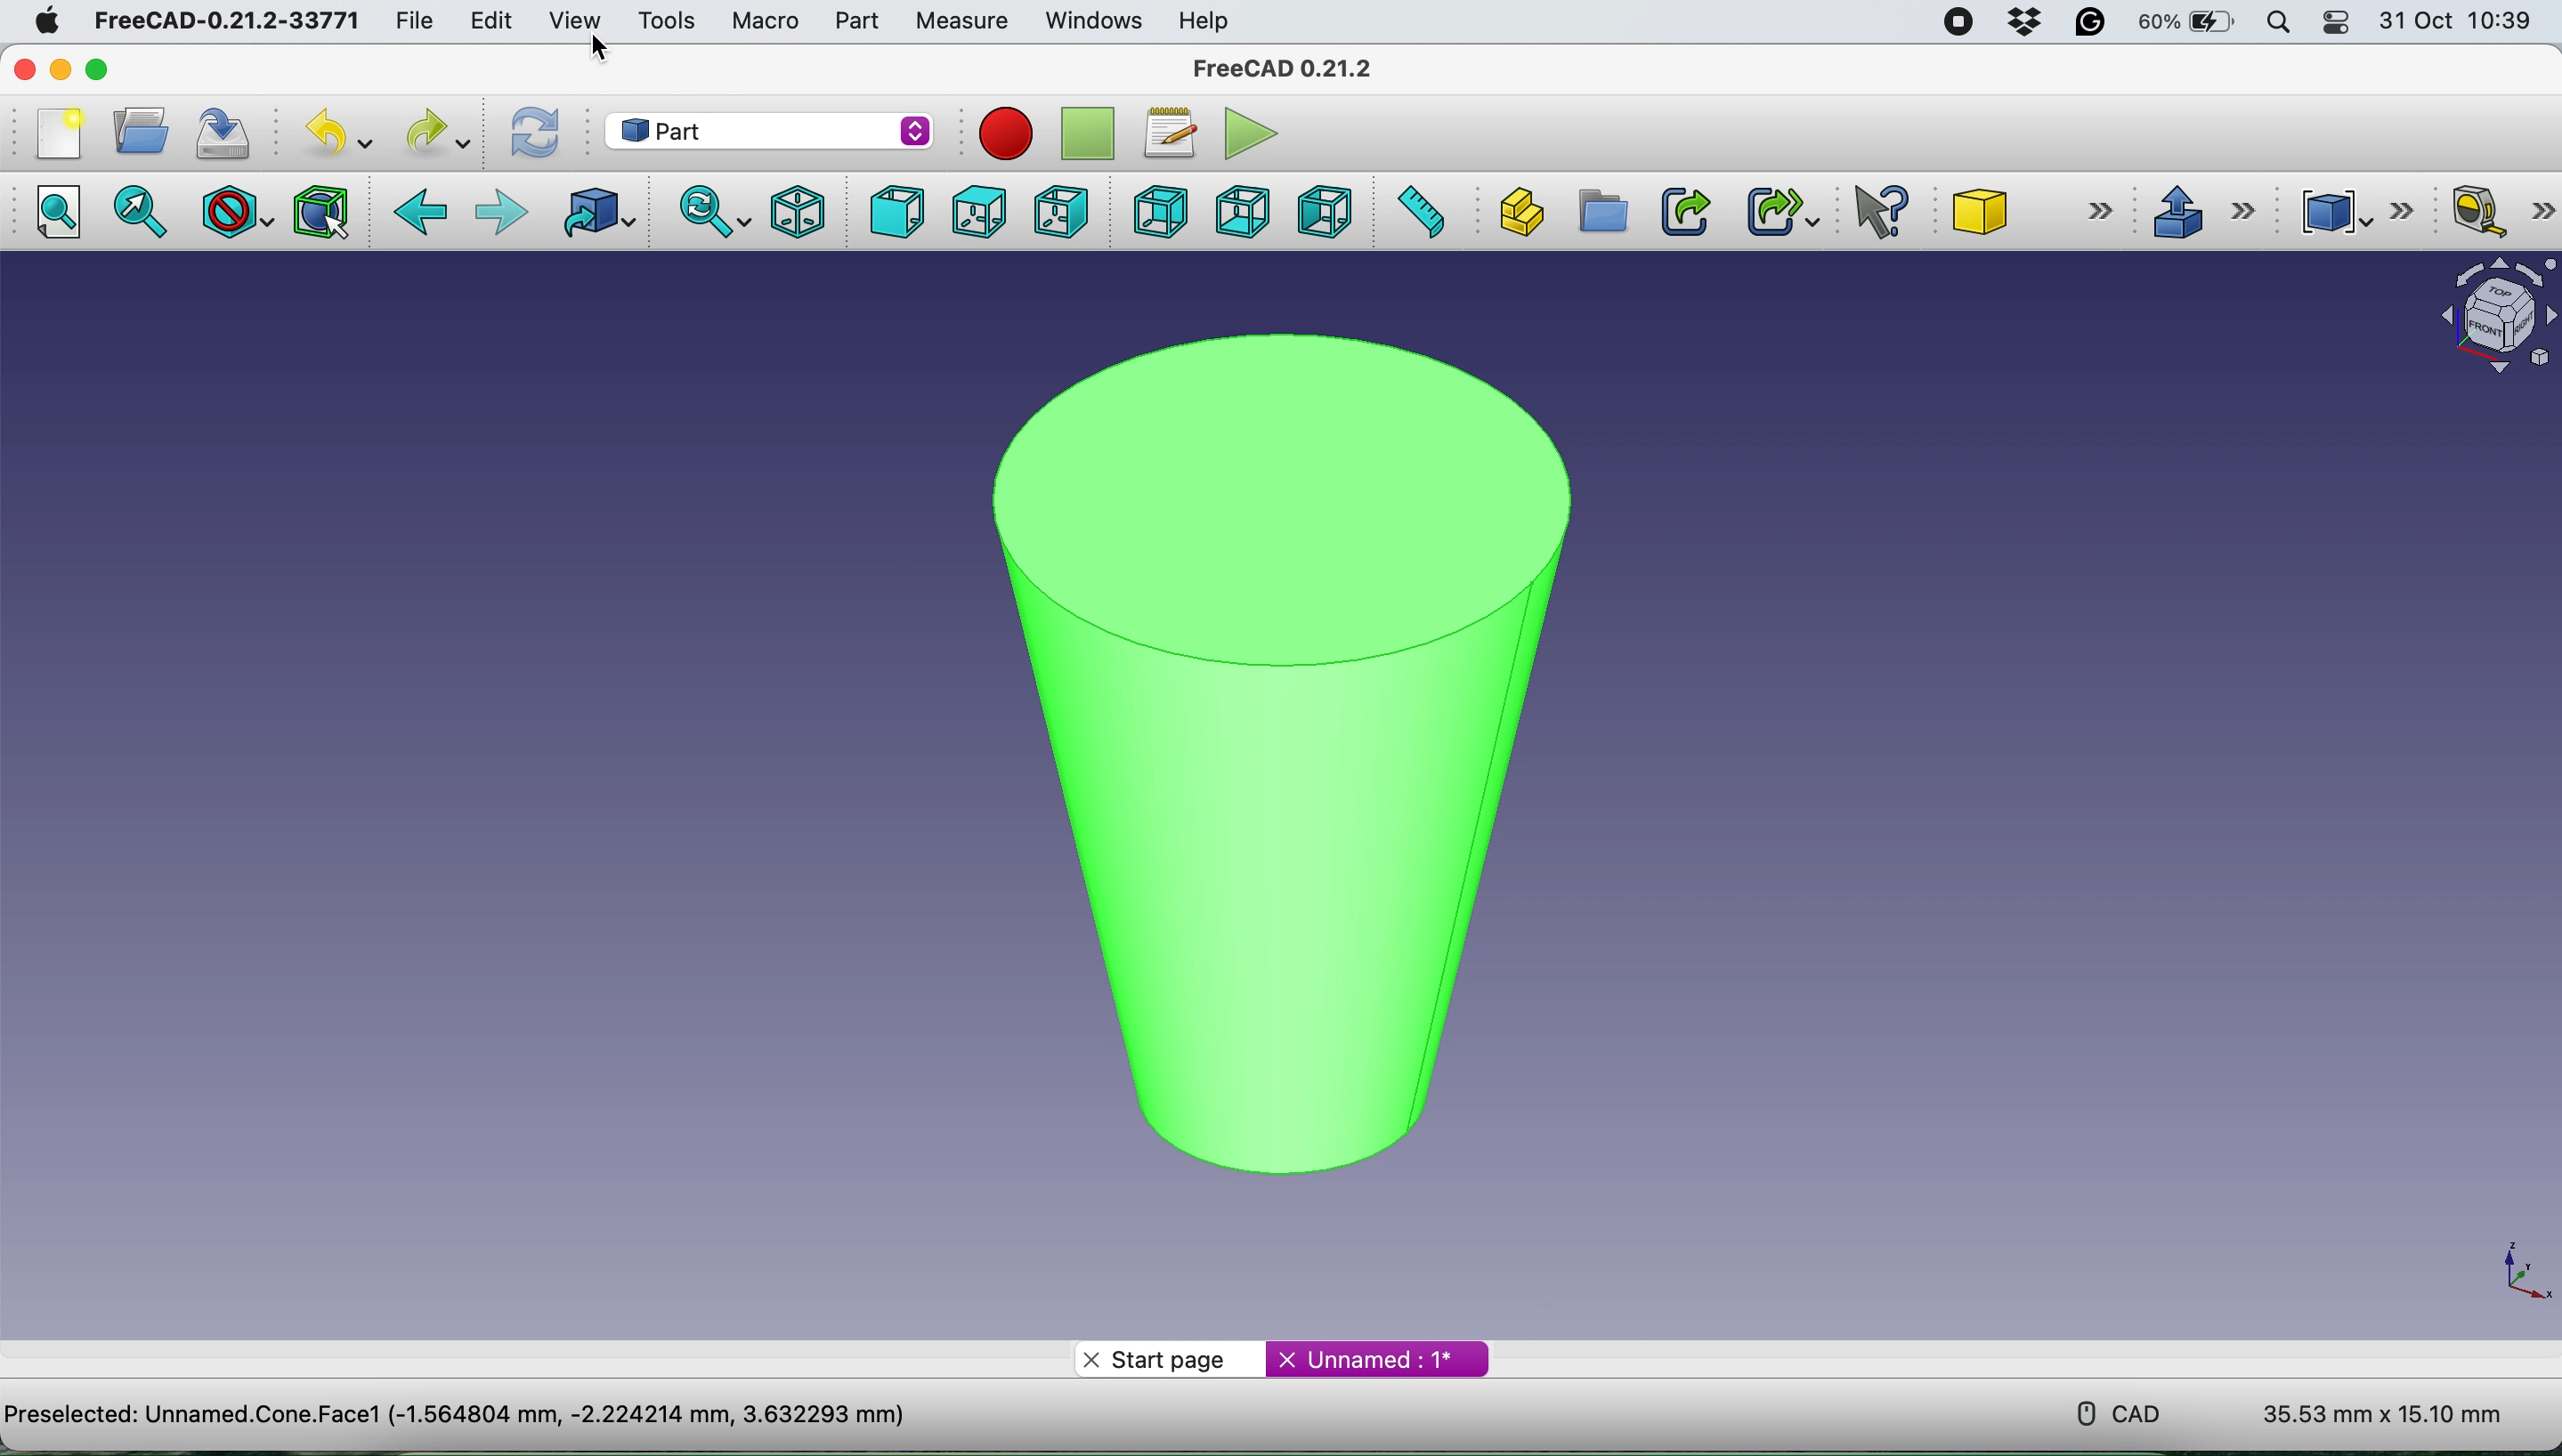 The width and height of the screenshot is (2562, 1456). I want to click on mesure linear, so click(2495, 214).